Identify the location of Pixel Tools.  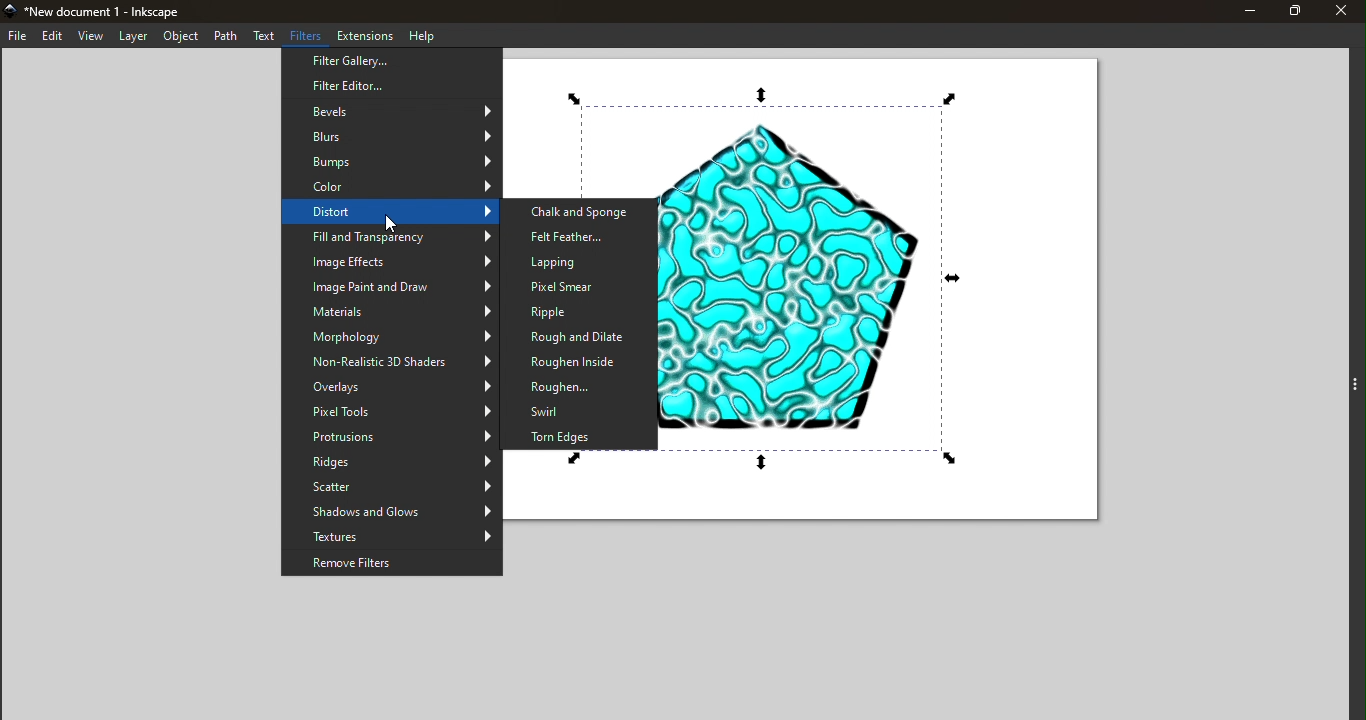
(392, 412).